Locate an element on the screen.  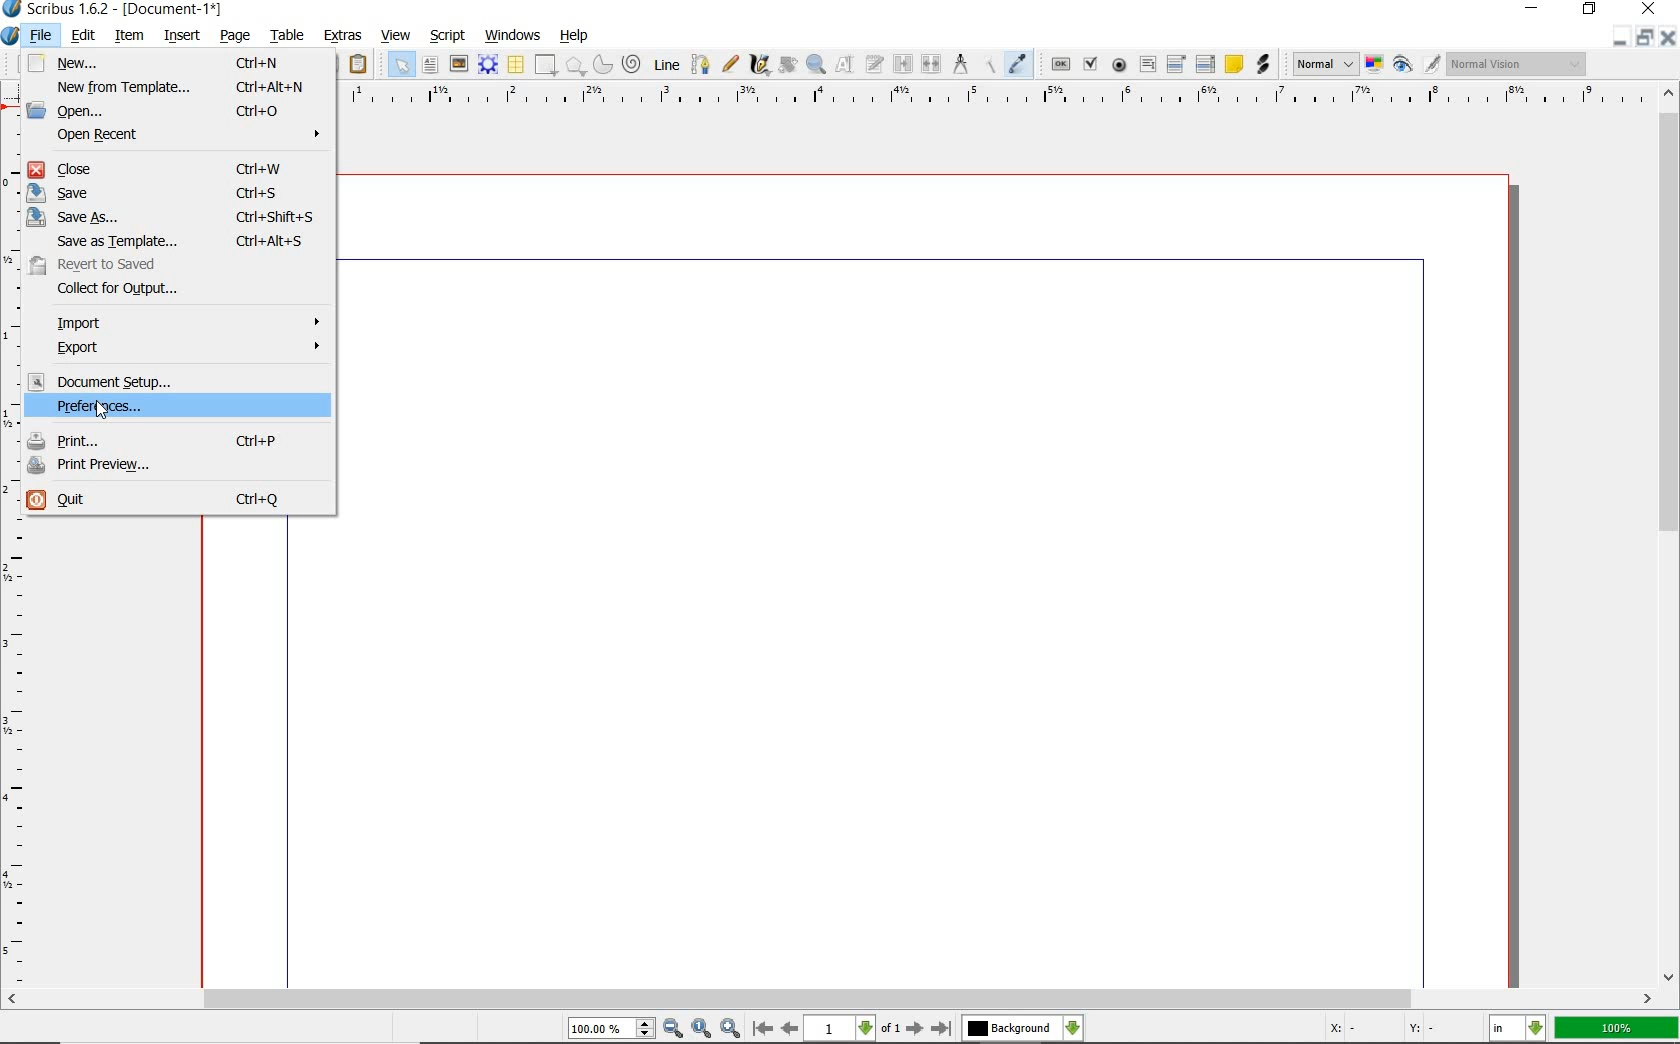
windows is located at coordinates (514, 36).